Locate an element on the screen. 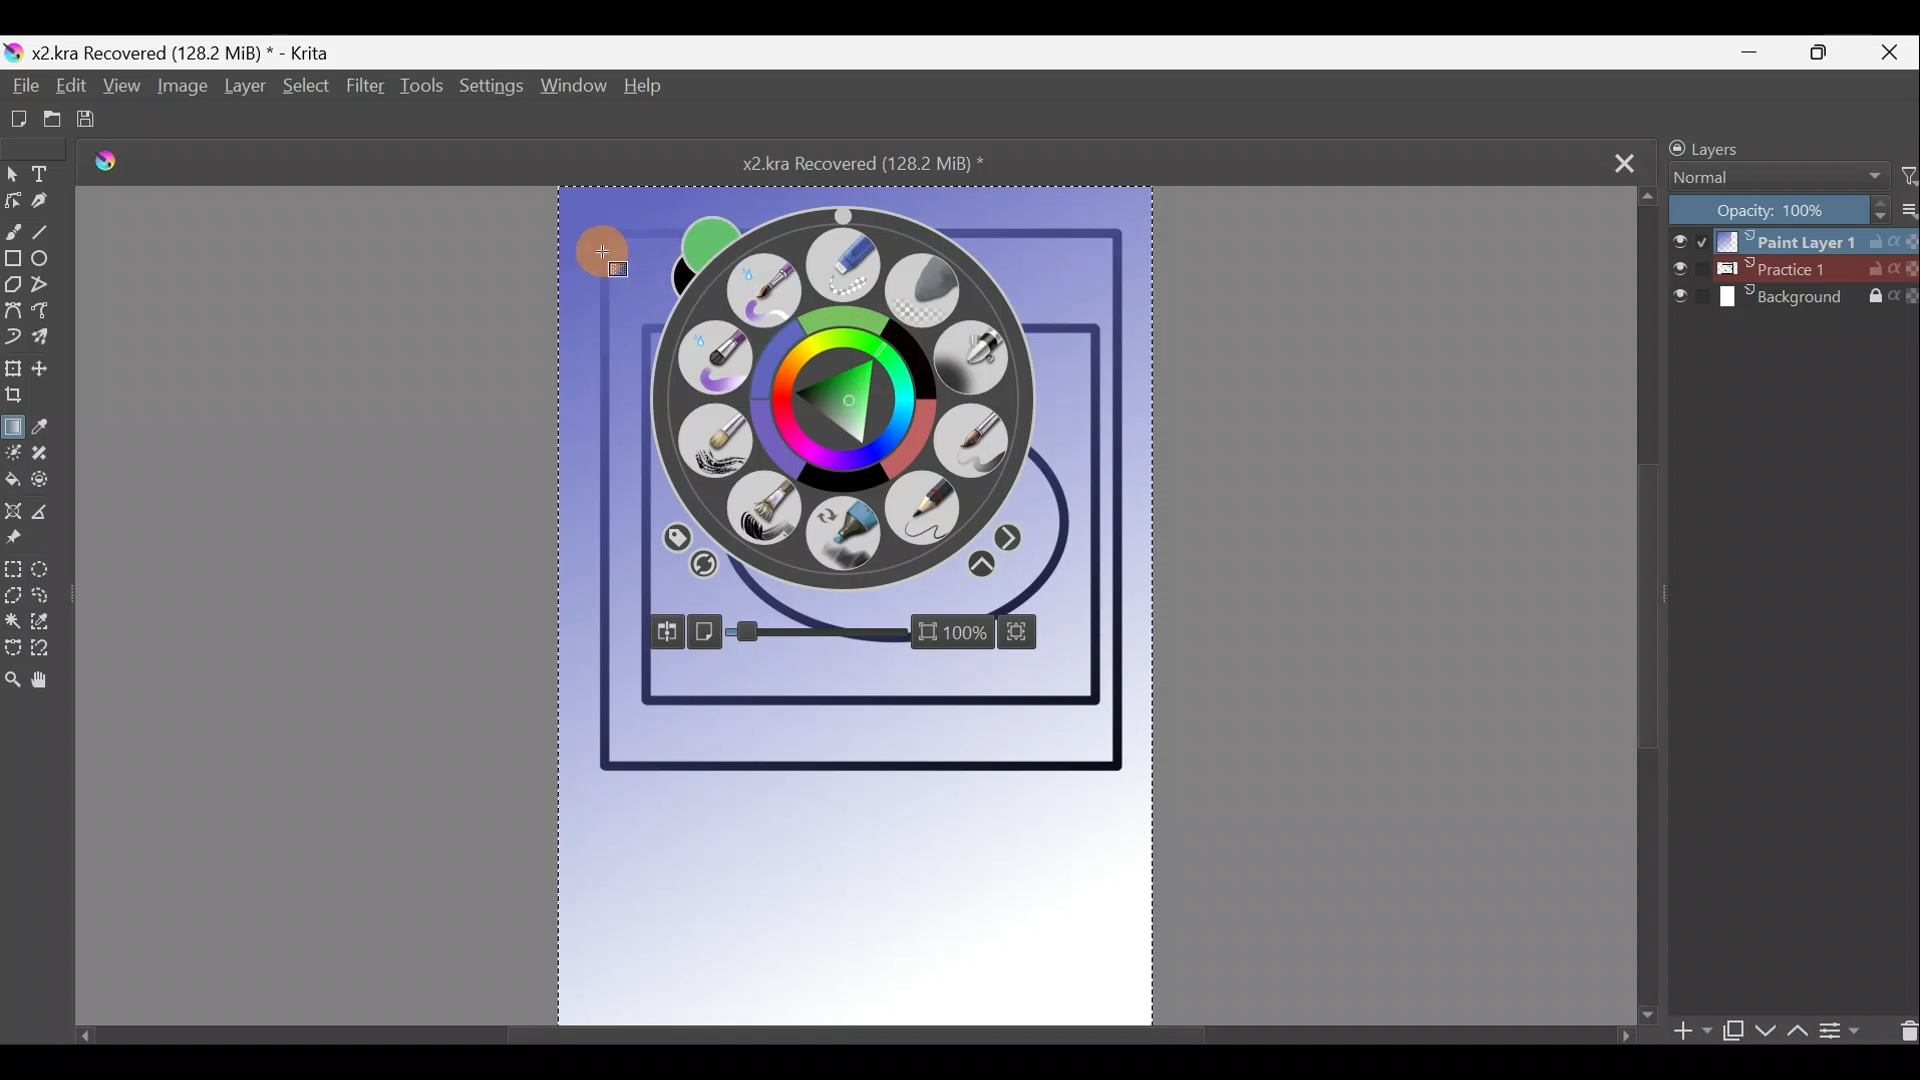 This screenshot has height=1080, width=1920. Cursor is located at coordinates (851, 362).